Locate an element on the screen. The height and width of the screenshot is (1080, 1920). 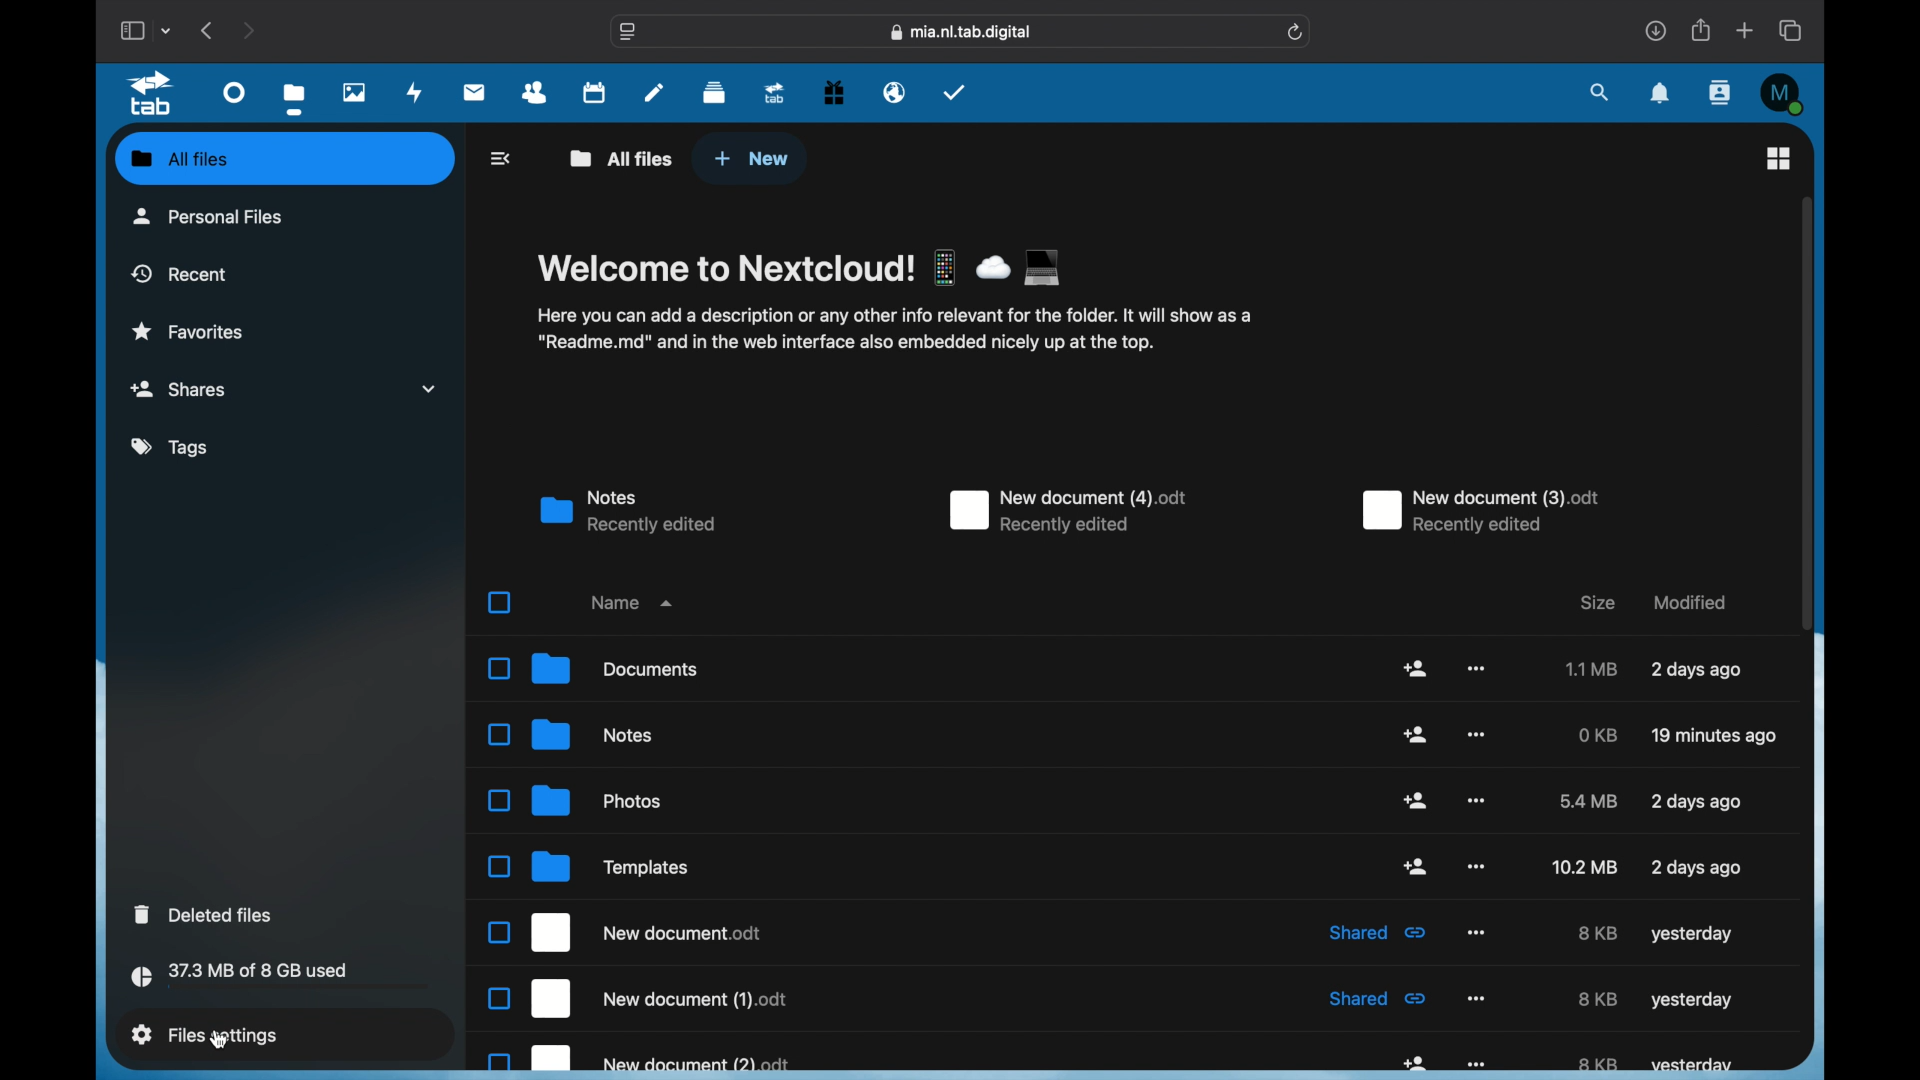
templates is located at coordinates (588, 867).